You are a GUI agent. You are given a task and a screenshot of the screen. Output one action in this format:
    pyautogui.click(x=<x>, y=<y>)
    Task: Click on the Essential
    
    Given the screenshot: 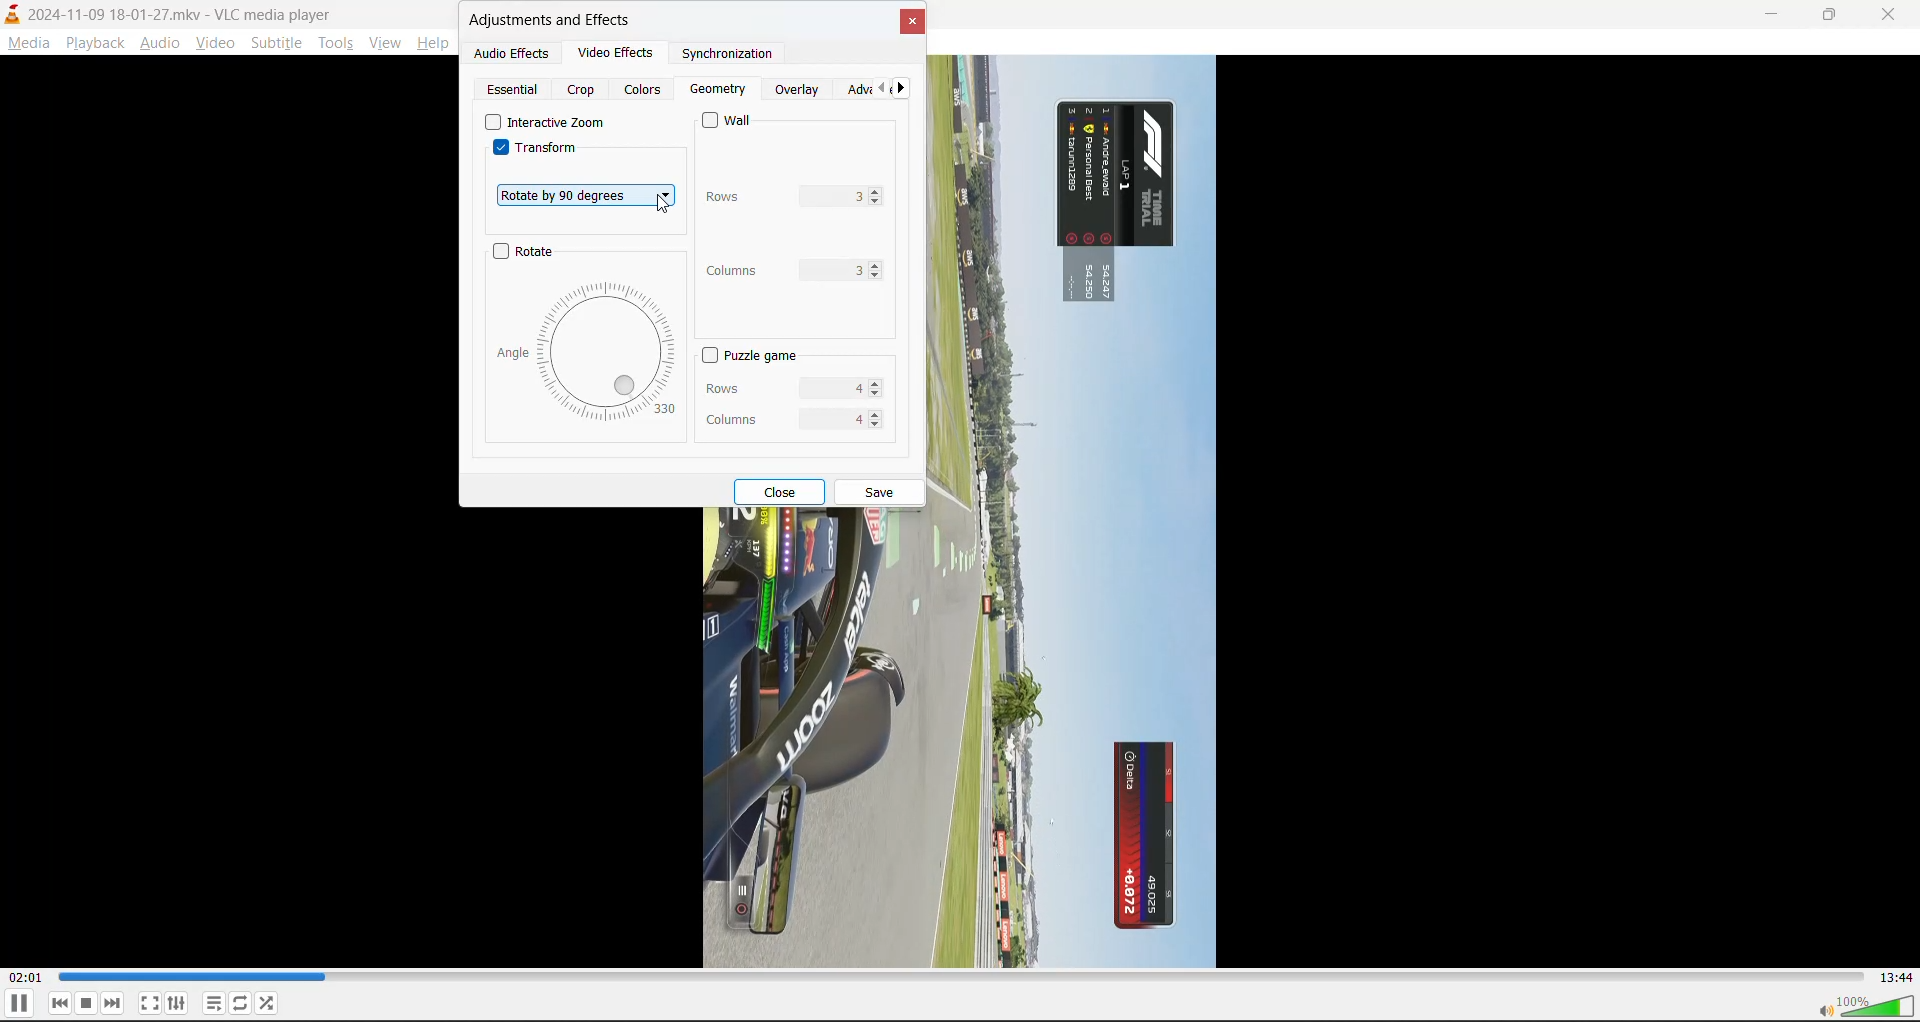 What is the action you would take?
    pyautogui.click(x=514, y=89)
    